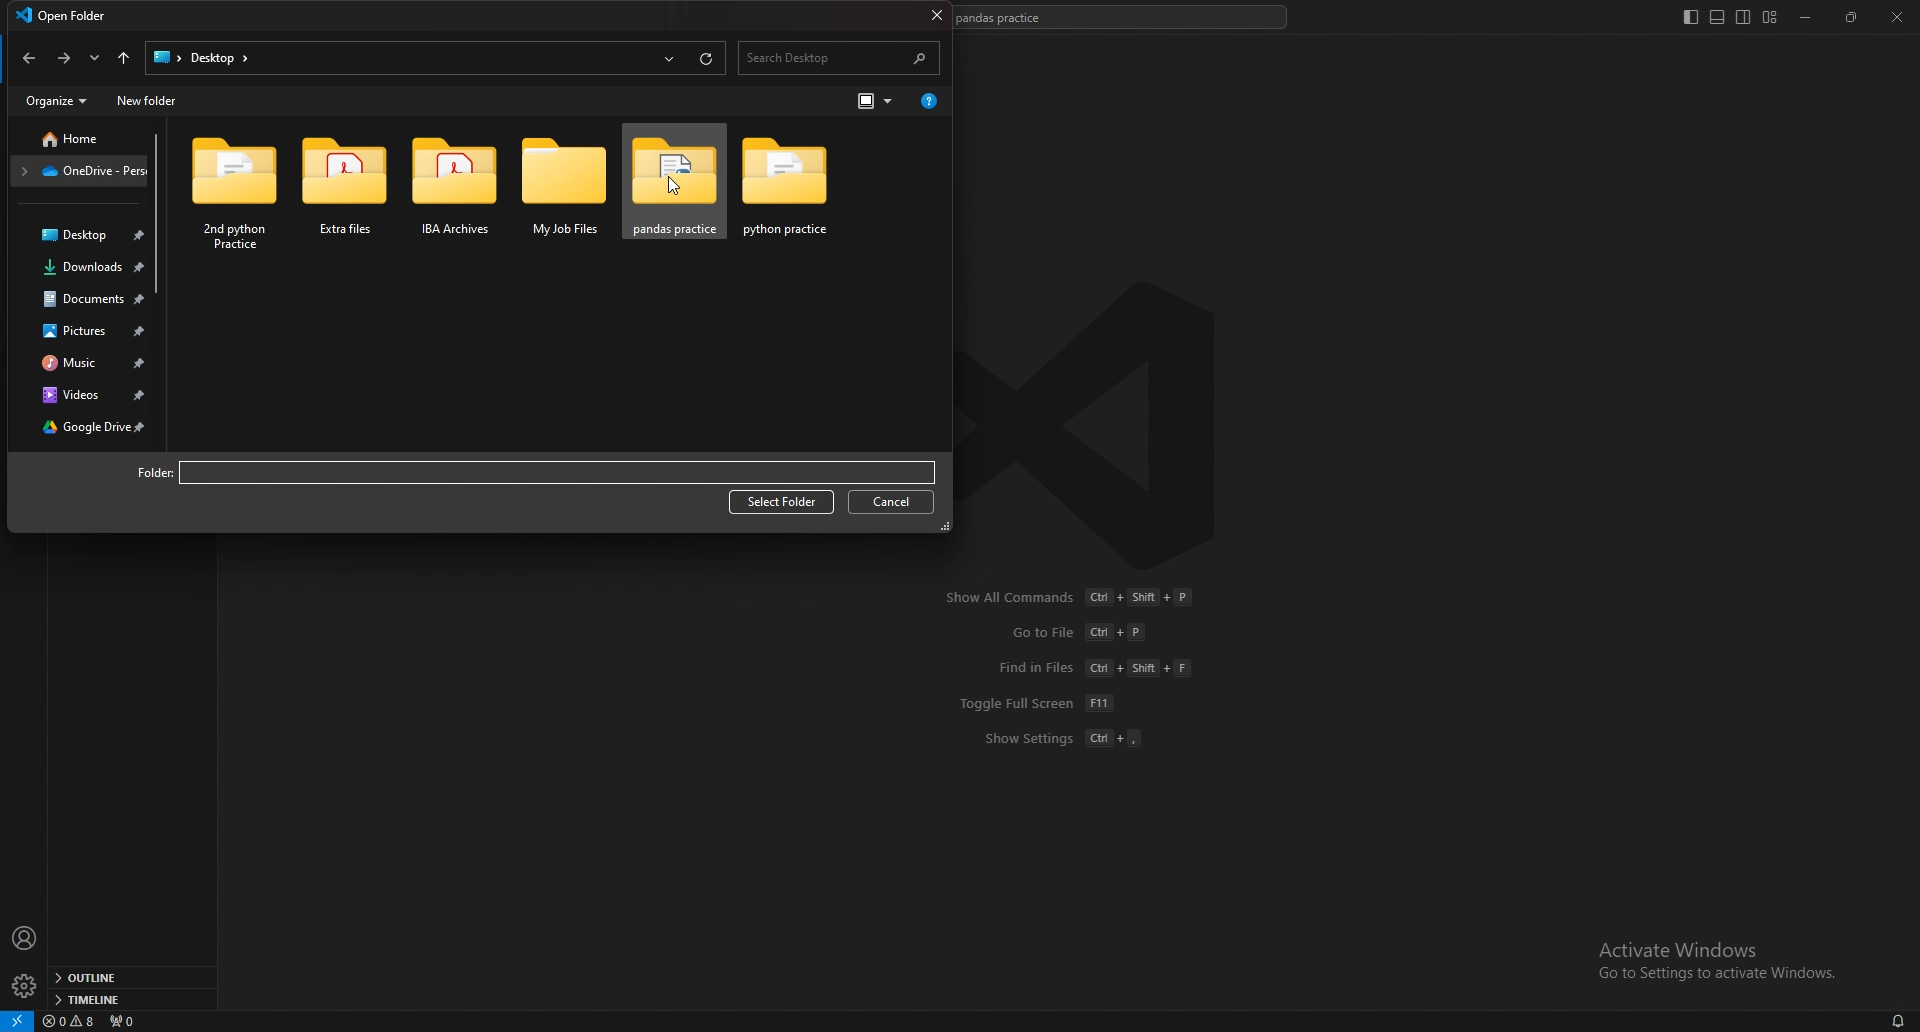 This screenshot has height=1032, width=1920. What do you see at coordinates (782, 503) in the screenshot?
I see `select folder` at bounding box center [782, 503].